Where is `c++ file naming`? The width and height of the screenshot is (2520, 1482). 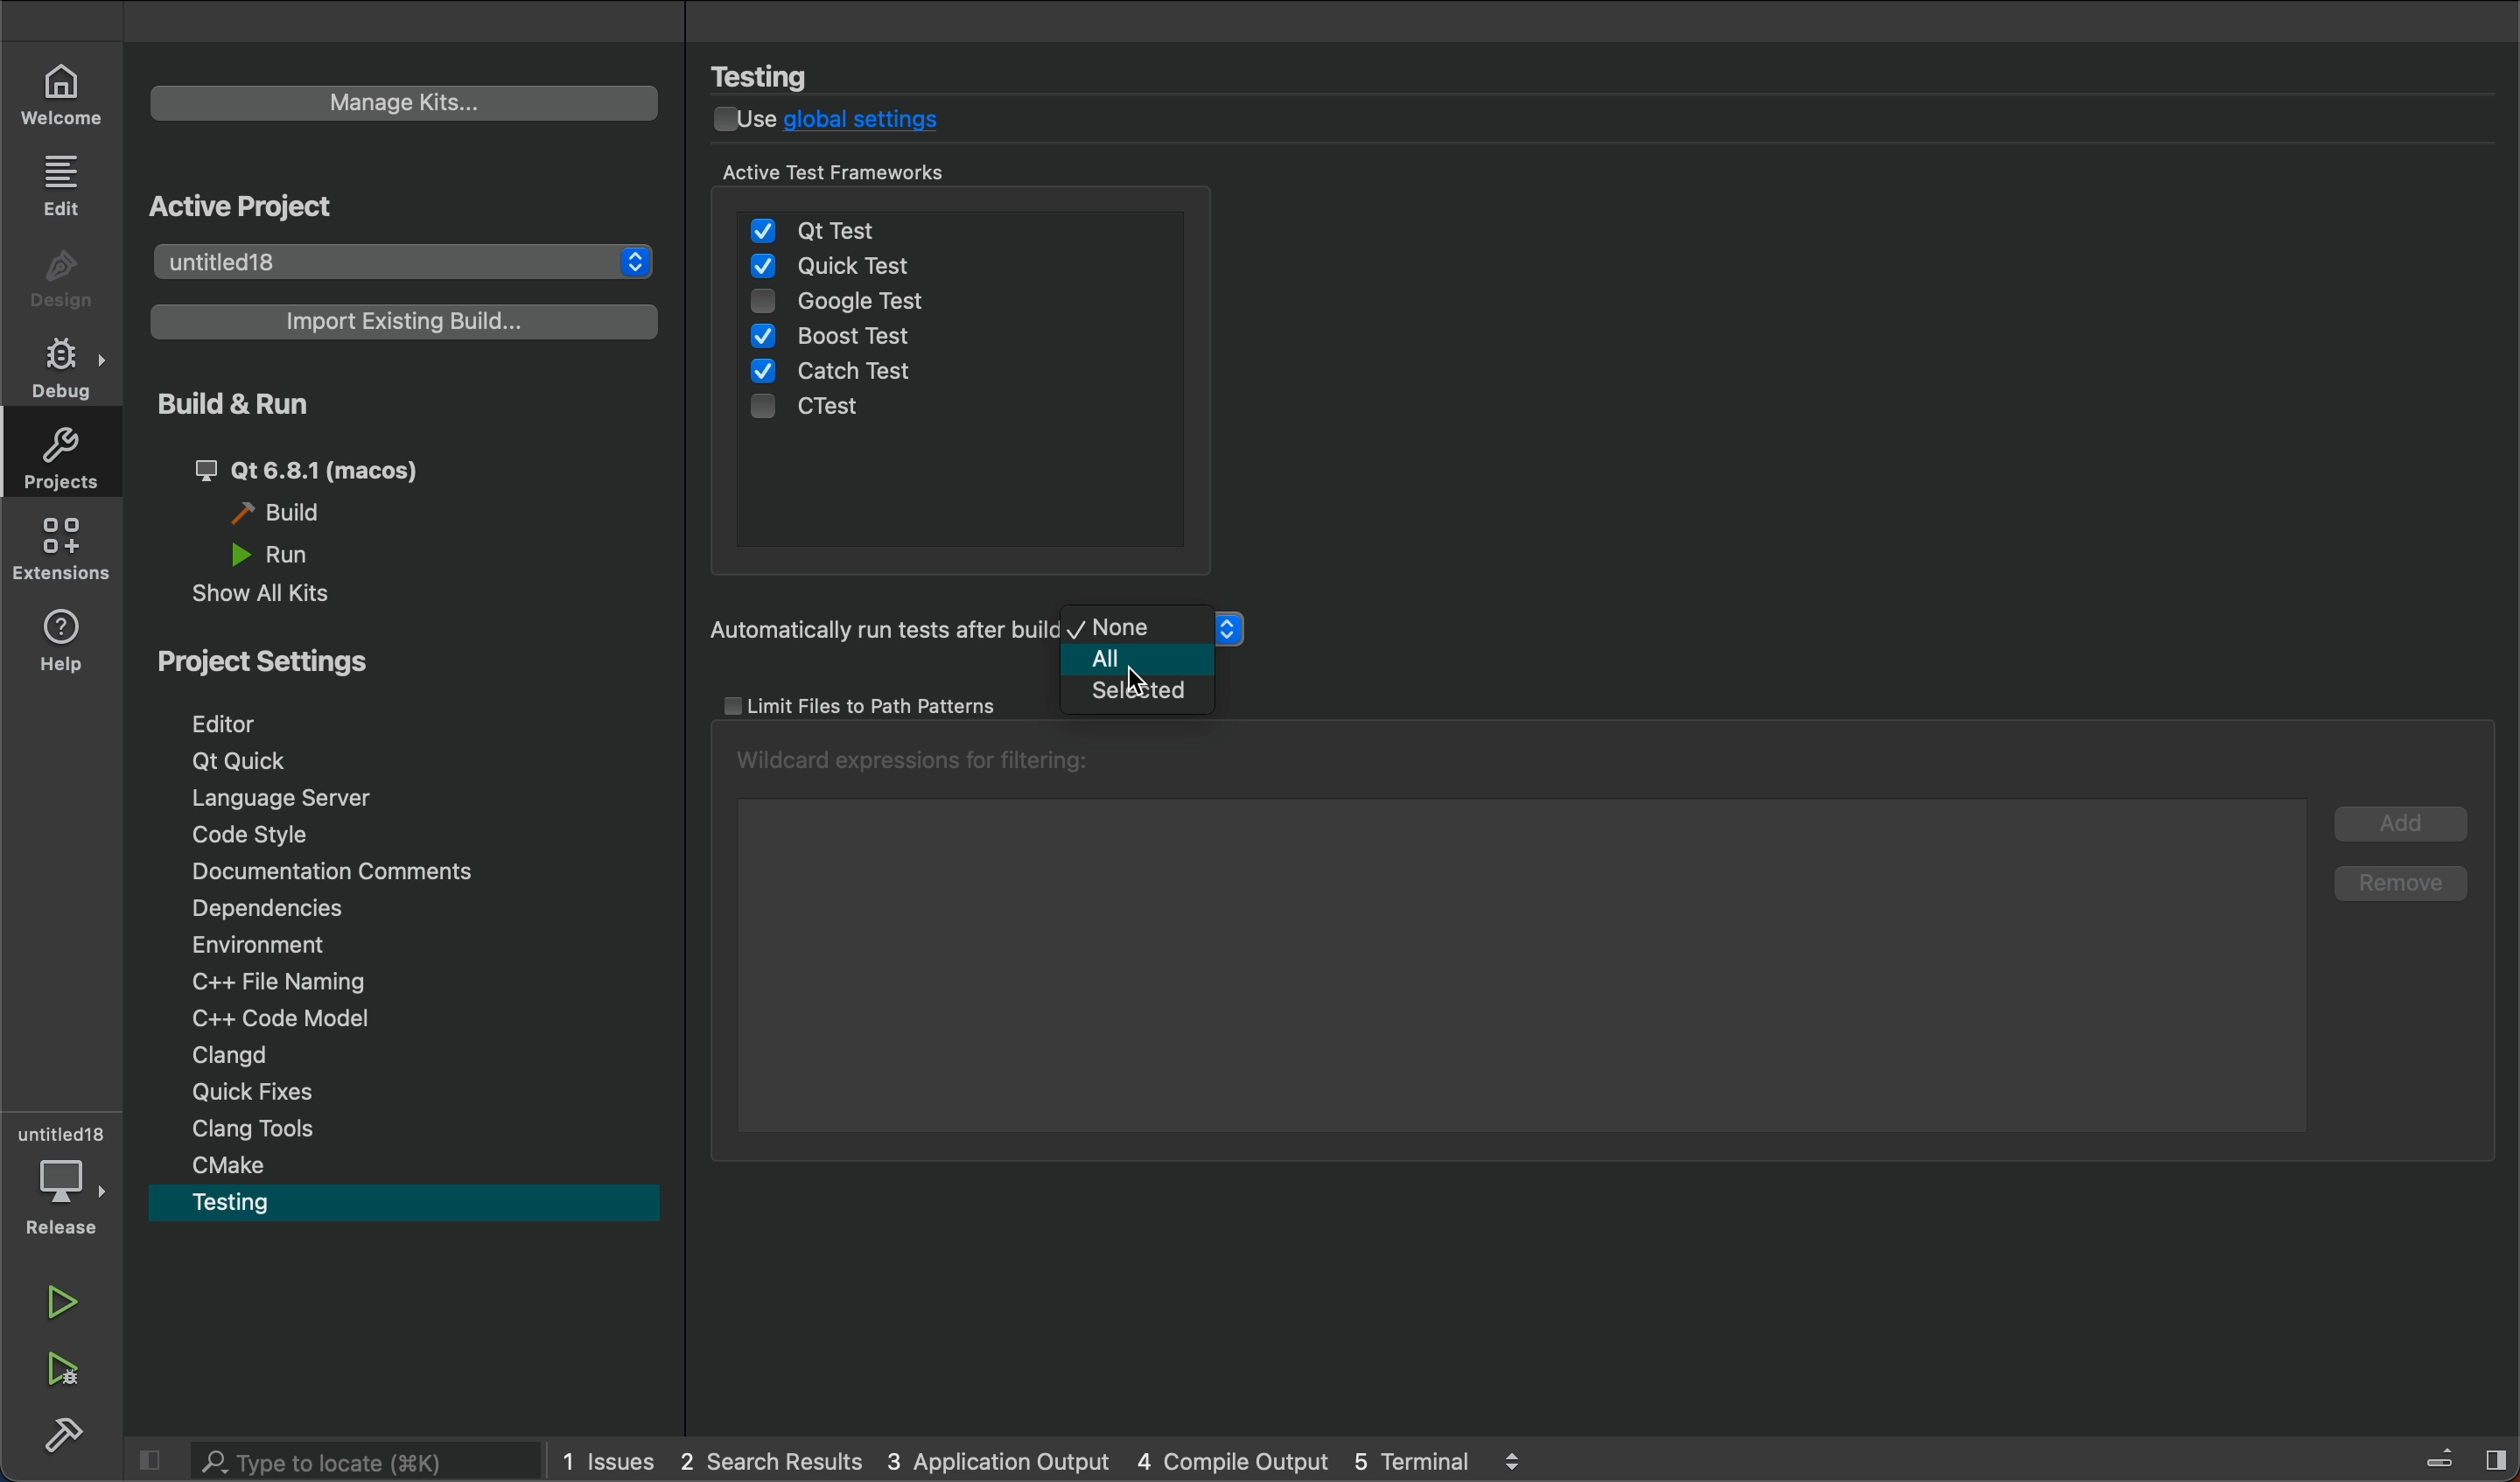
c++ file naming is located at coordinates (287, 980).